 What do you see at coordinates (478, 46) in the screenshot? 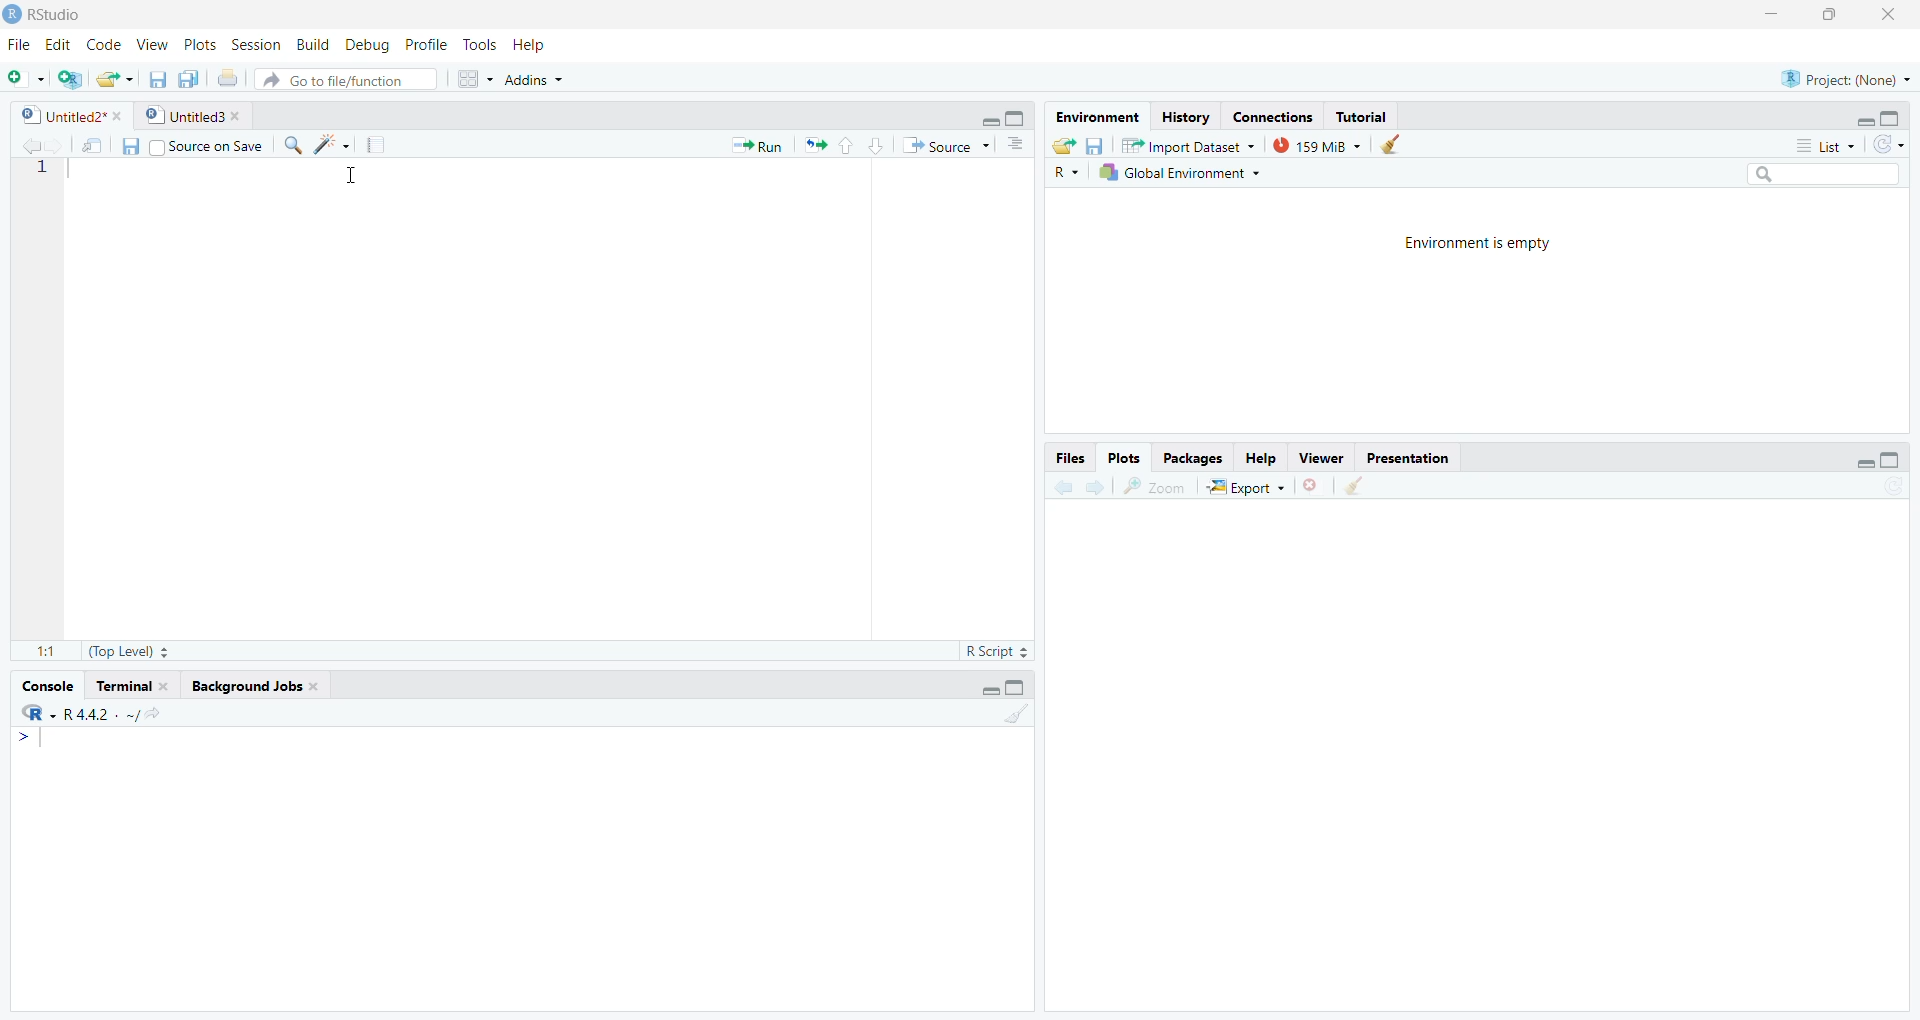
I see `Tools` at bounding box center [478, 46].